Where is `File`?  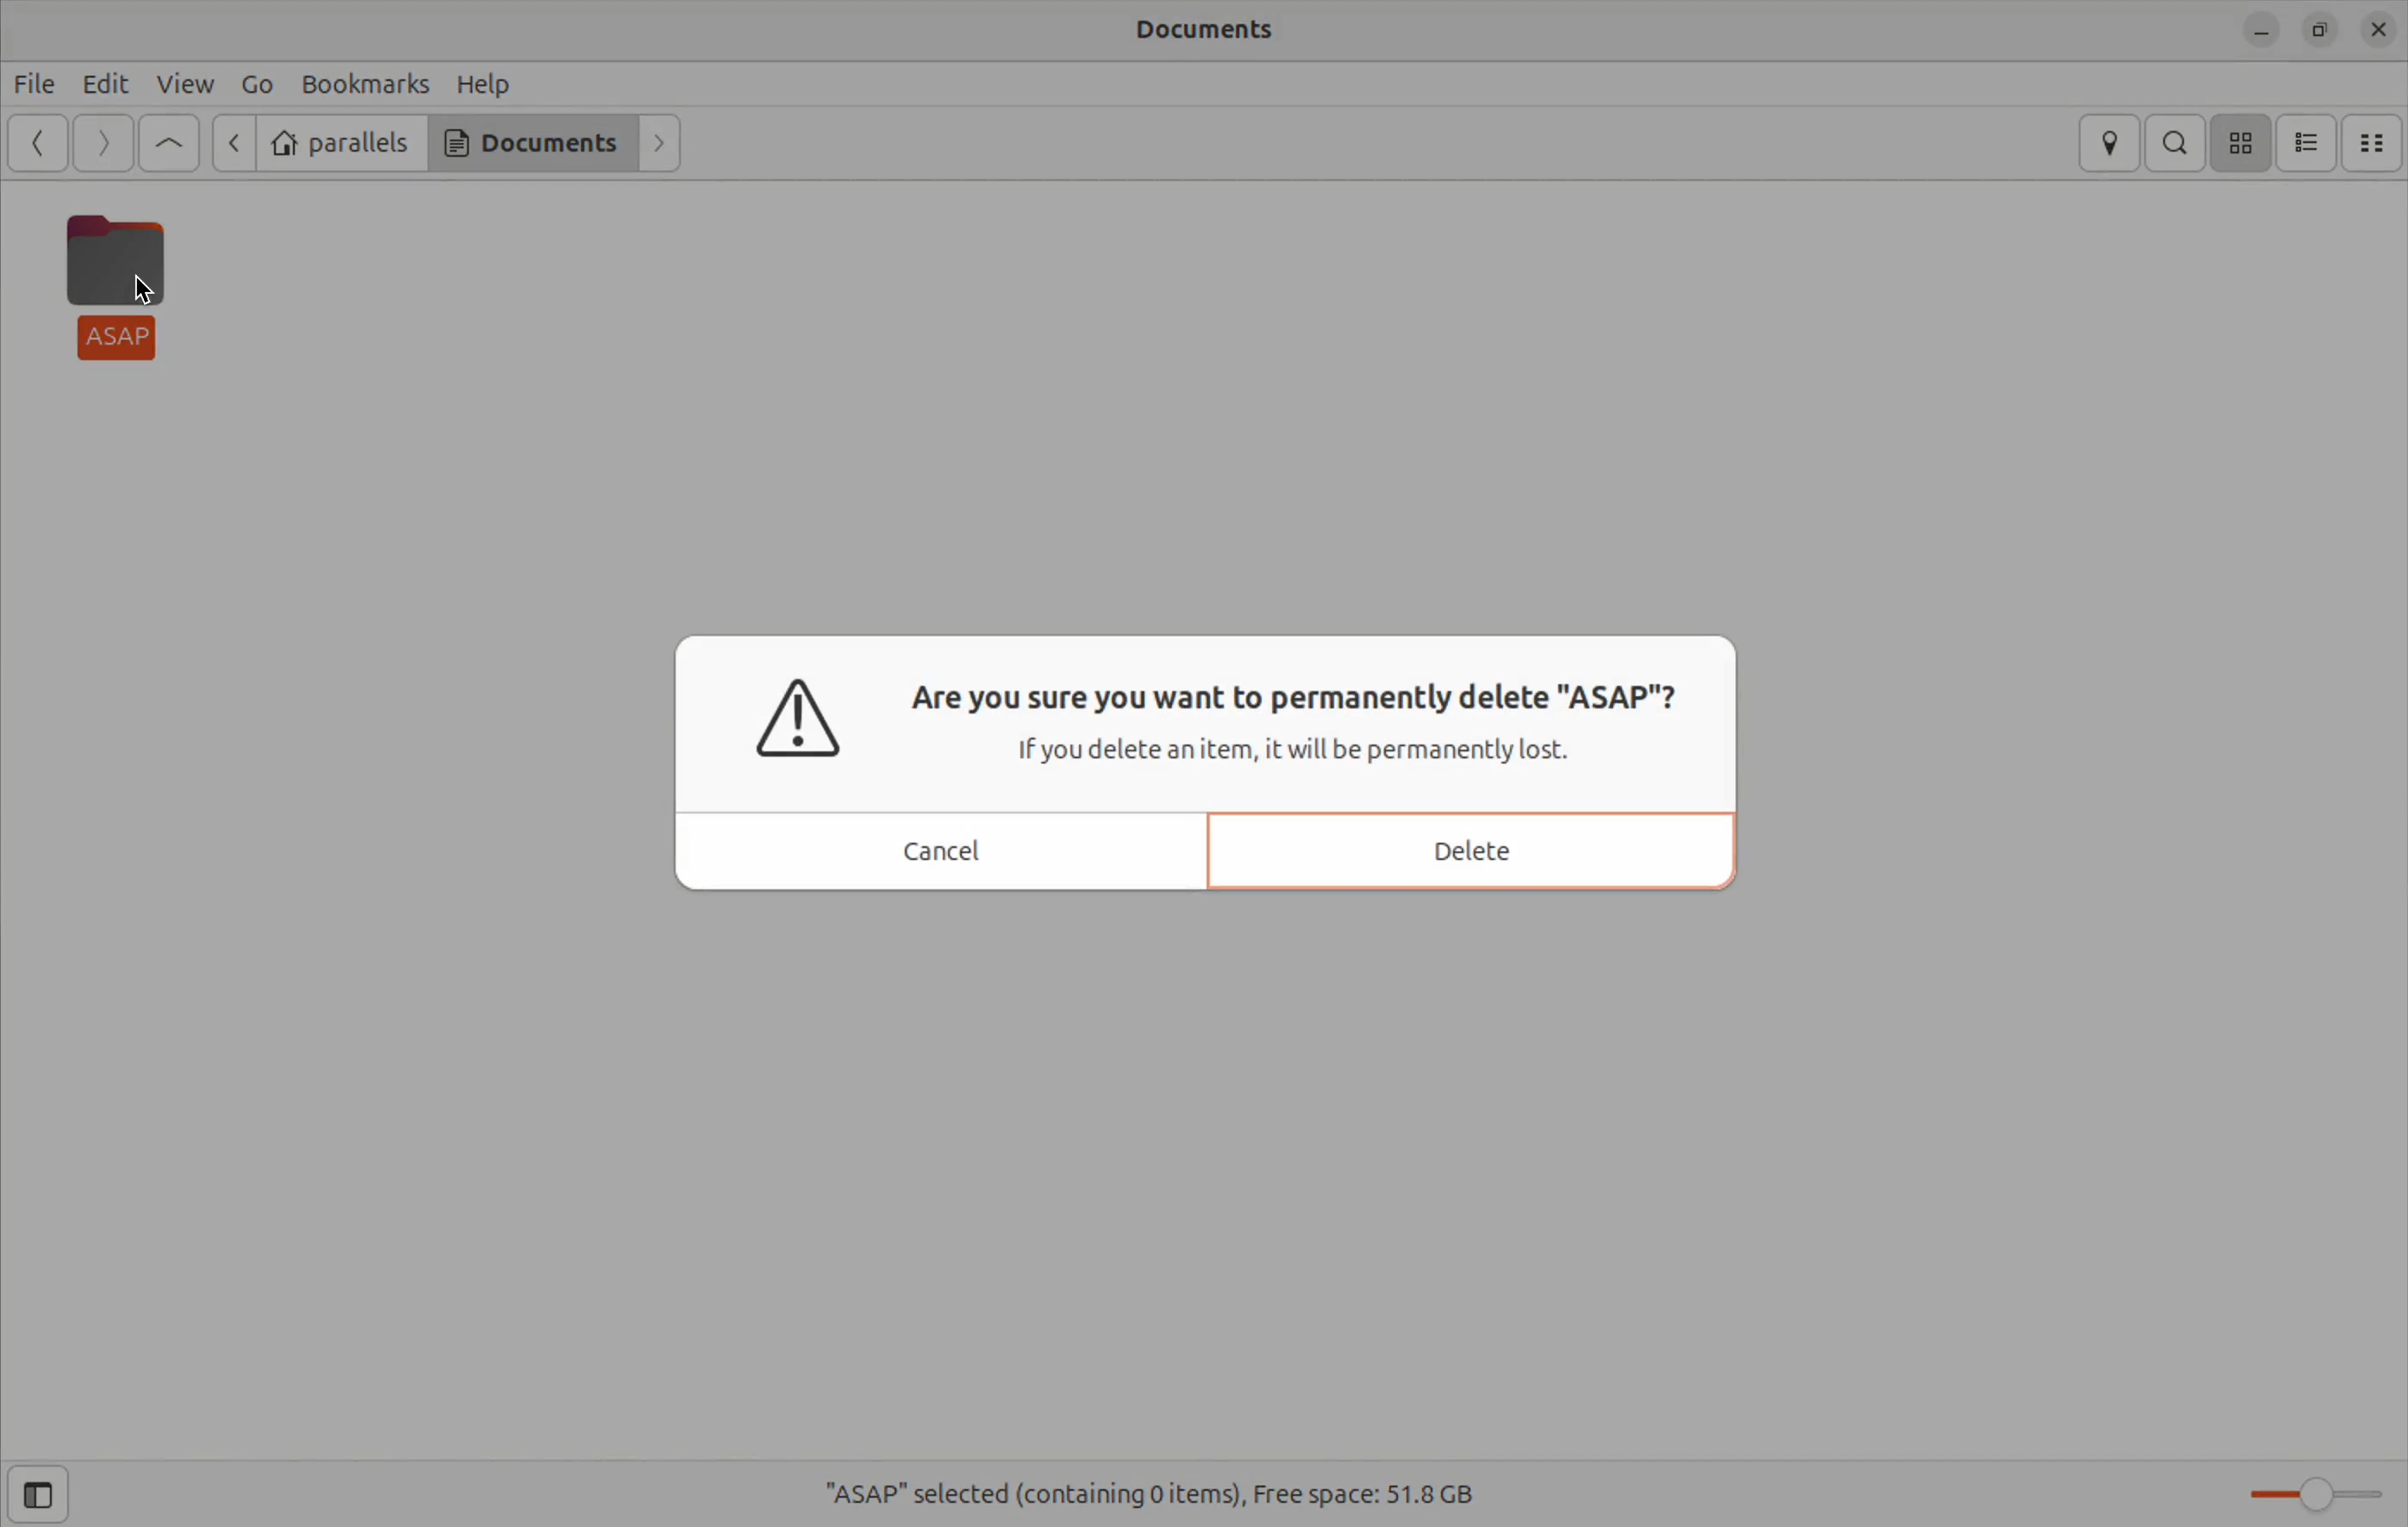 File is located at coordinates (37, 86).